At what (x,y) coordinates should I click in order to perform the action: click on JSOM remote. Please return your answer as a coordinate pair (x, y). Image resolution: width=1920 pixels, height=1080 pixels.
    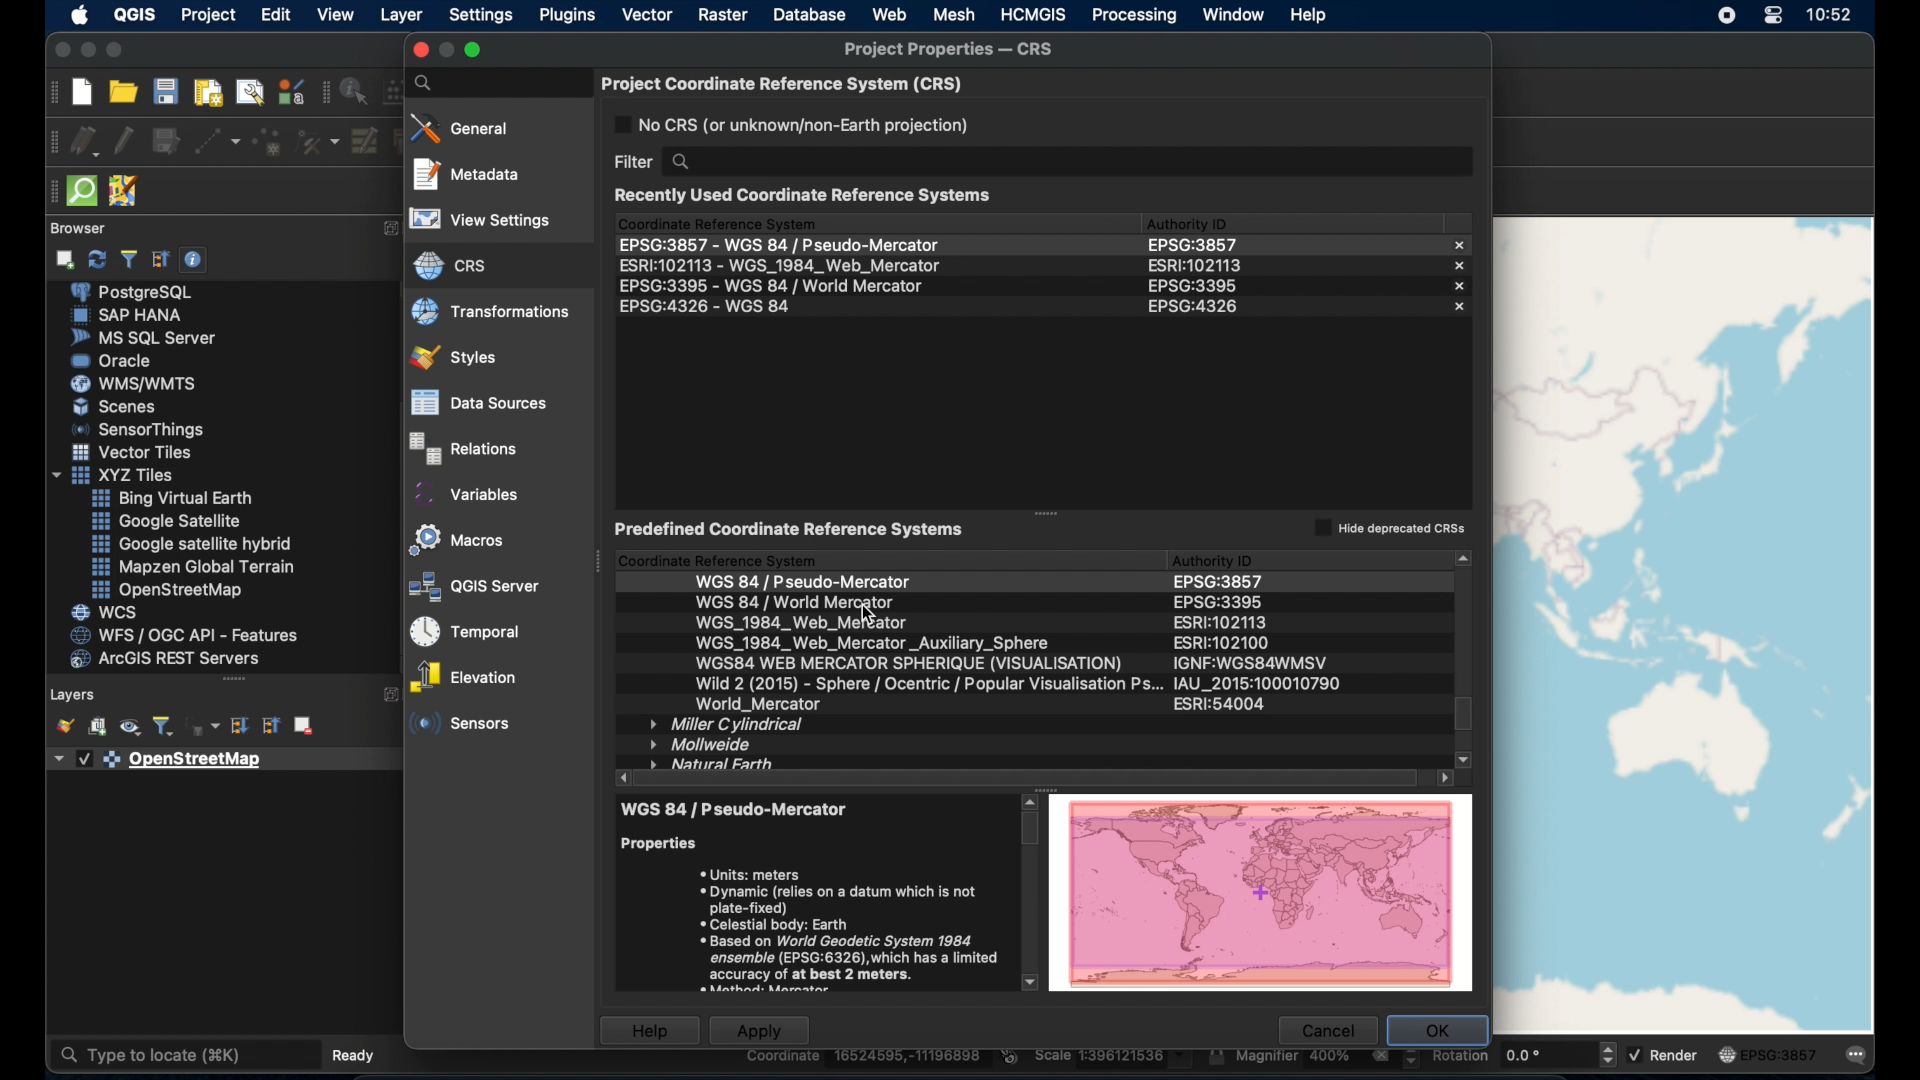
    Looking at the image, I should click on (127, 191).